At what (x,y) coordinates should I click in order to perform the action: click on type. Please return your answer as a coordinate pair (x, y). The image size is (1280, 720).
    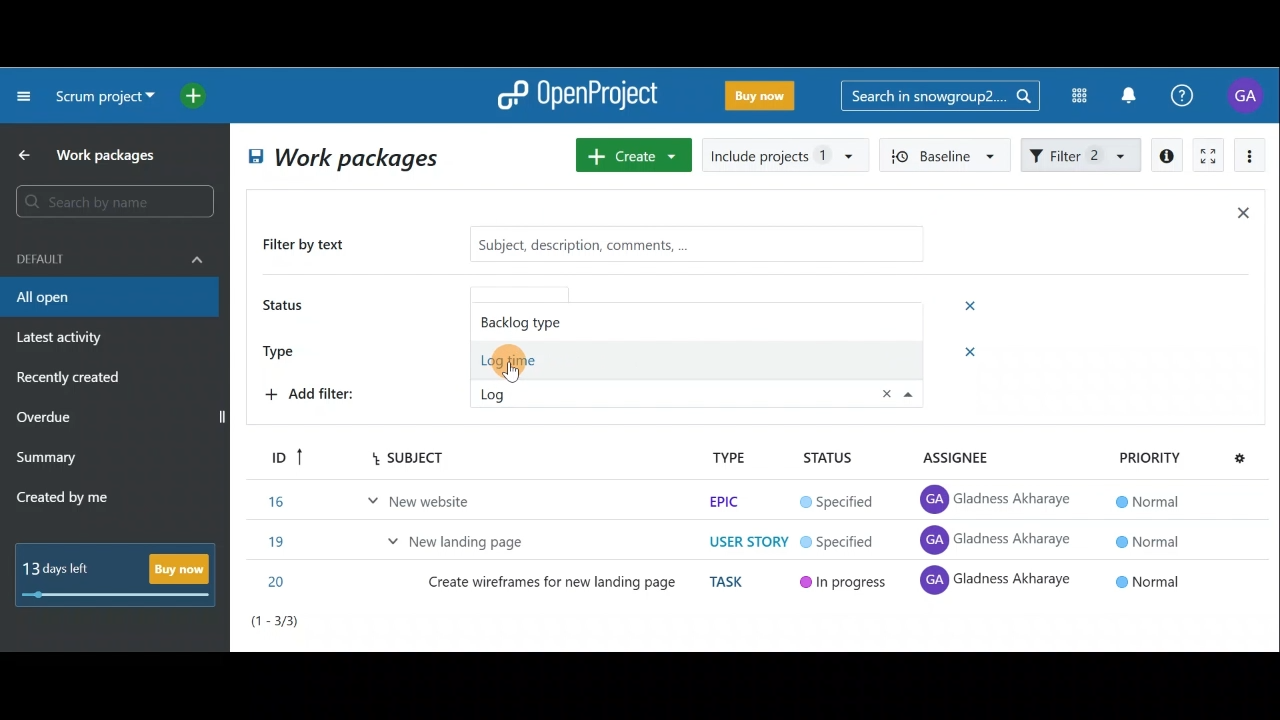
    Looking at the image, I should click on (729, 457).